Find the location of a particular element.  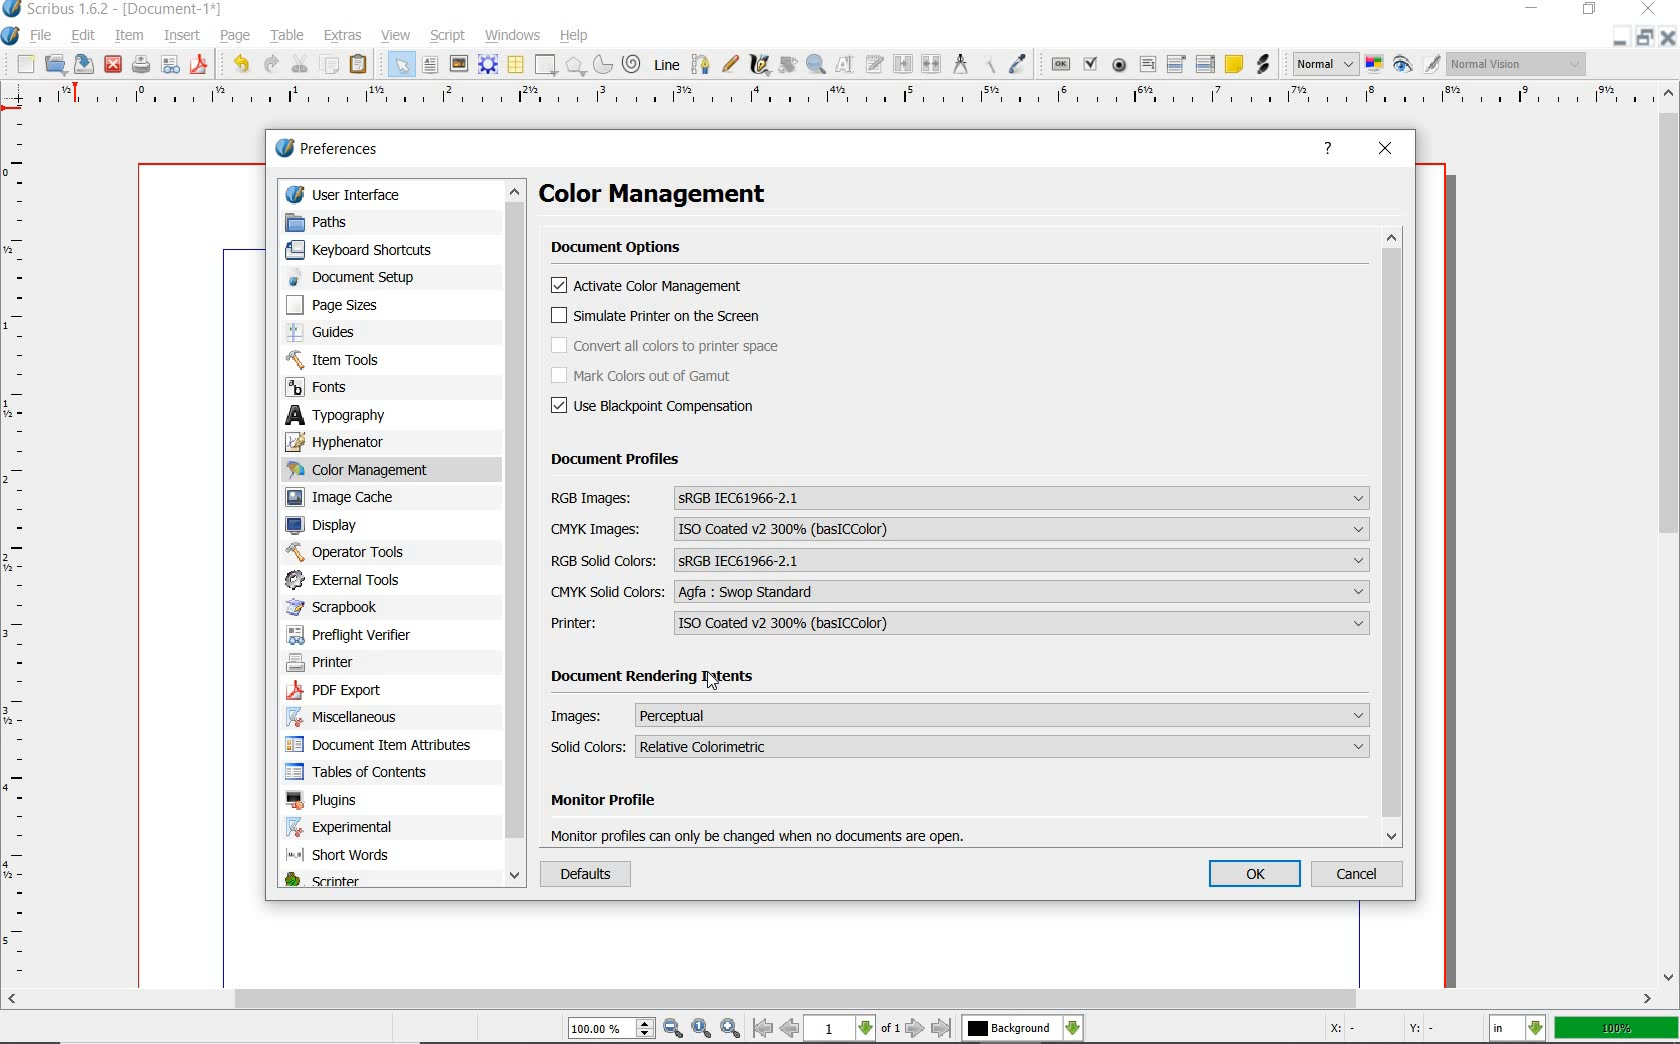

text annotation is located at coordinates (1233, 65).